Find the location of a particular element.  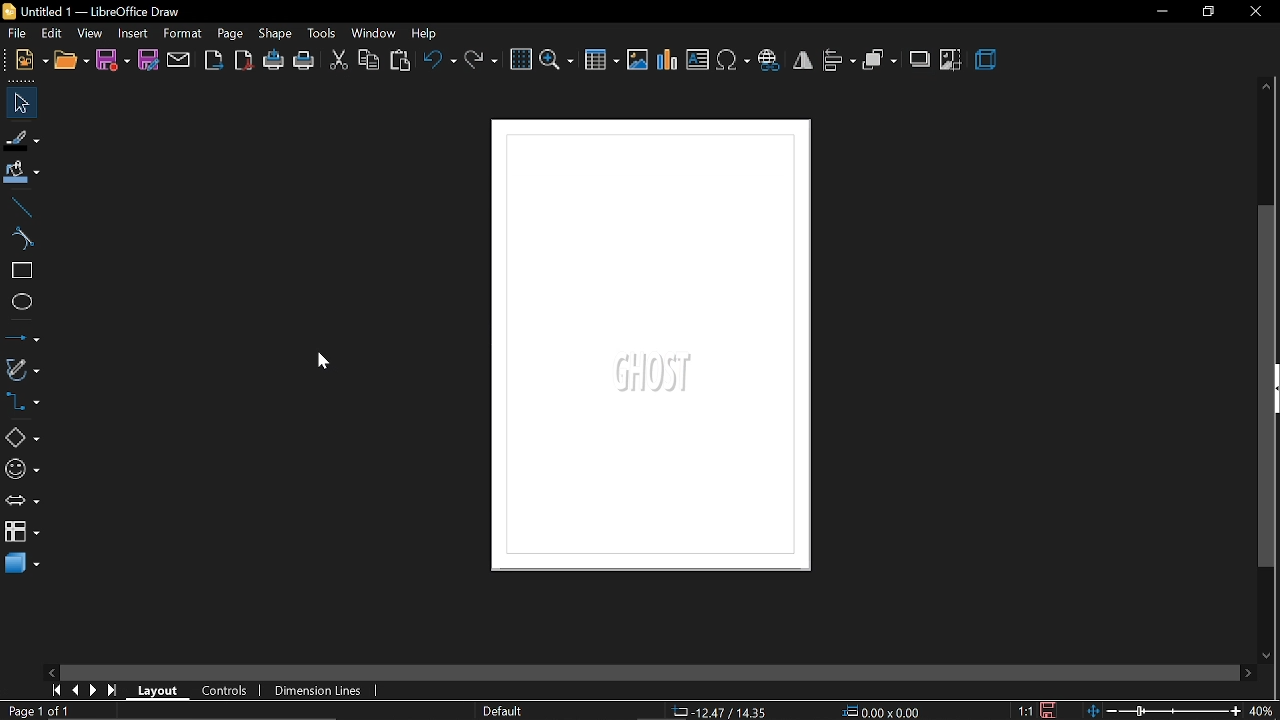

move down is located at coordinates (1266, 656).